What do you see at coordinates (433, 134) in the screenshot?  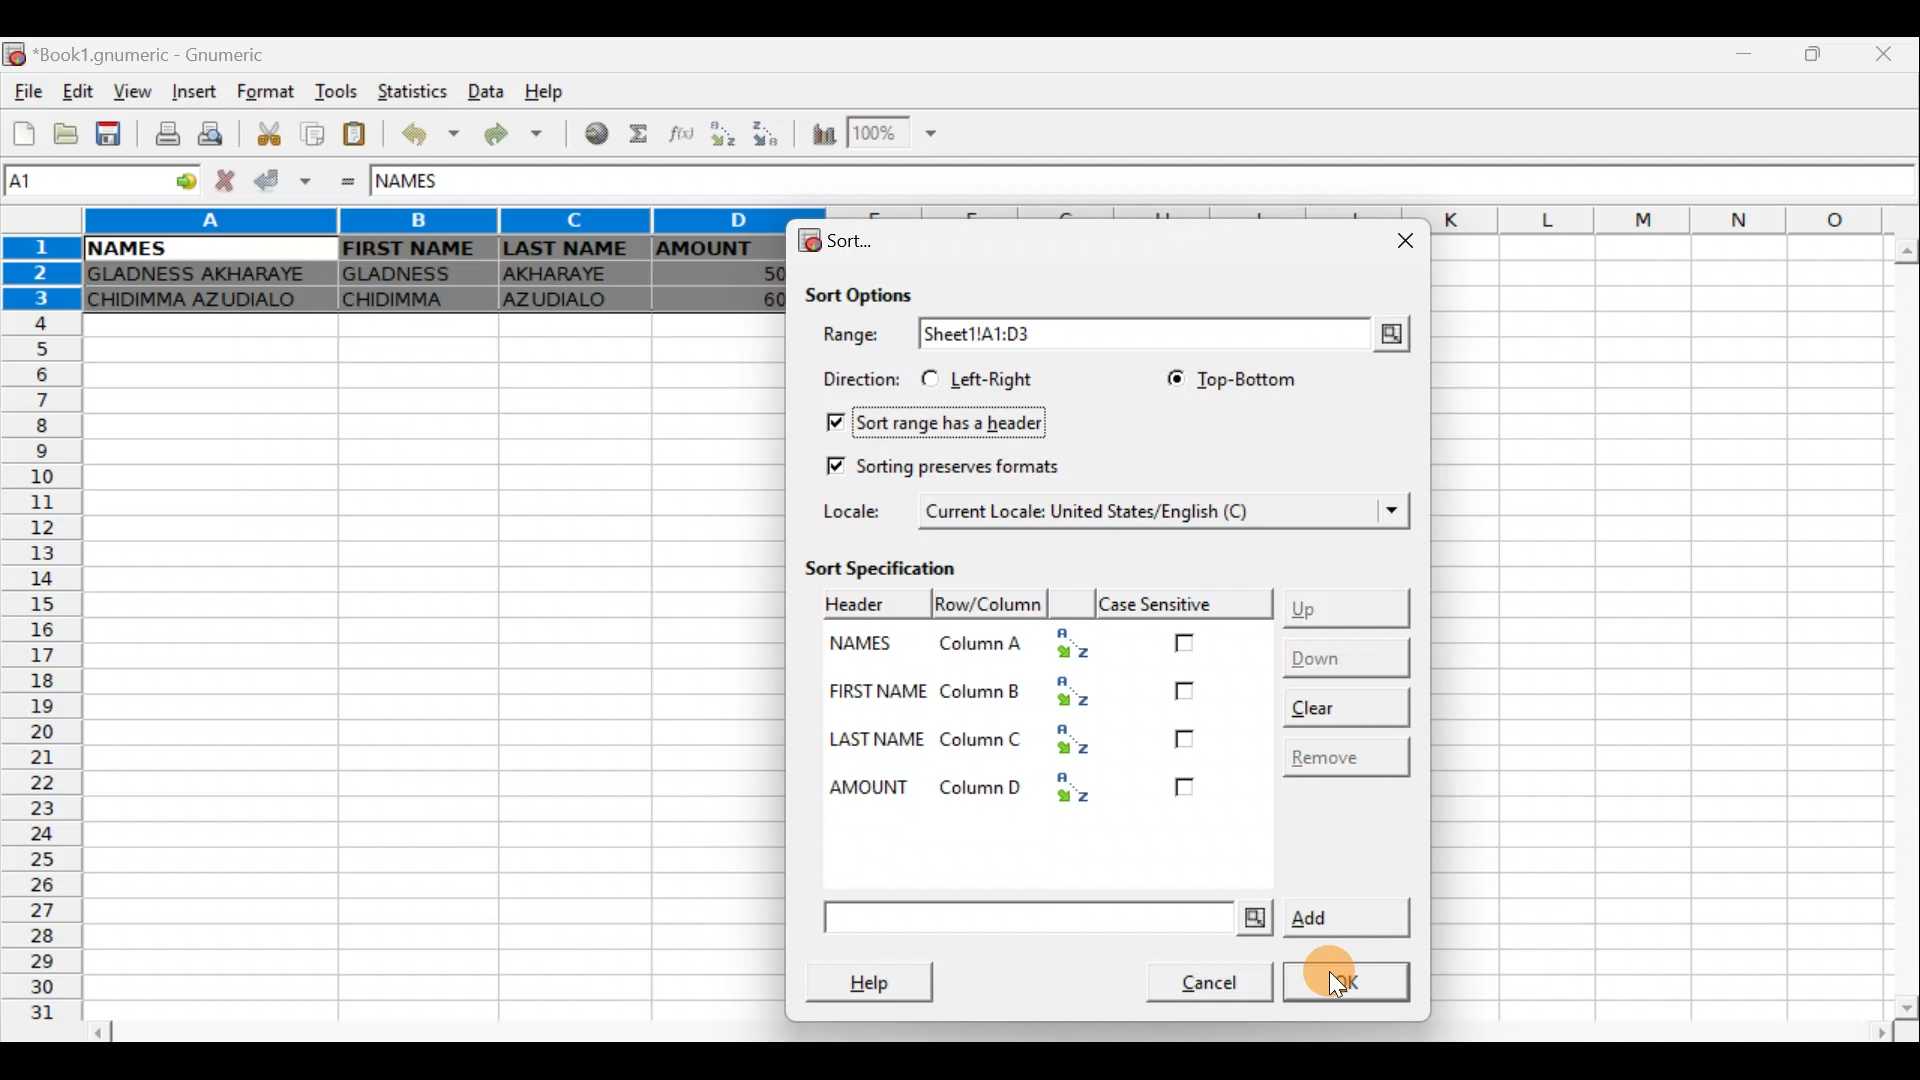 I see `Undo last action` at bounding box center [433, 134].